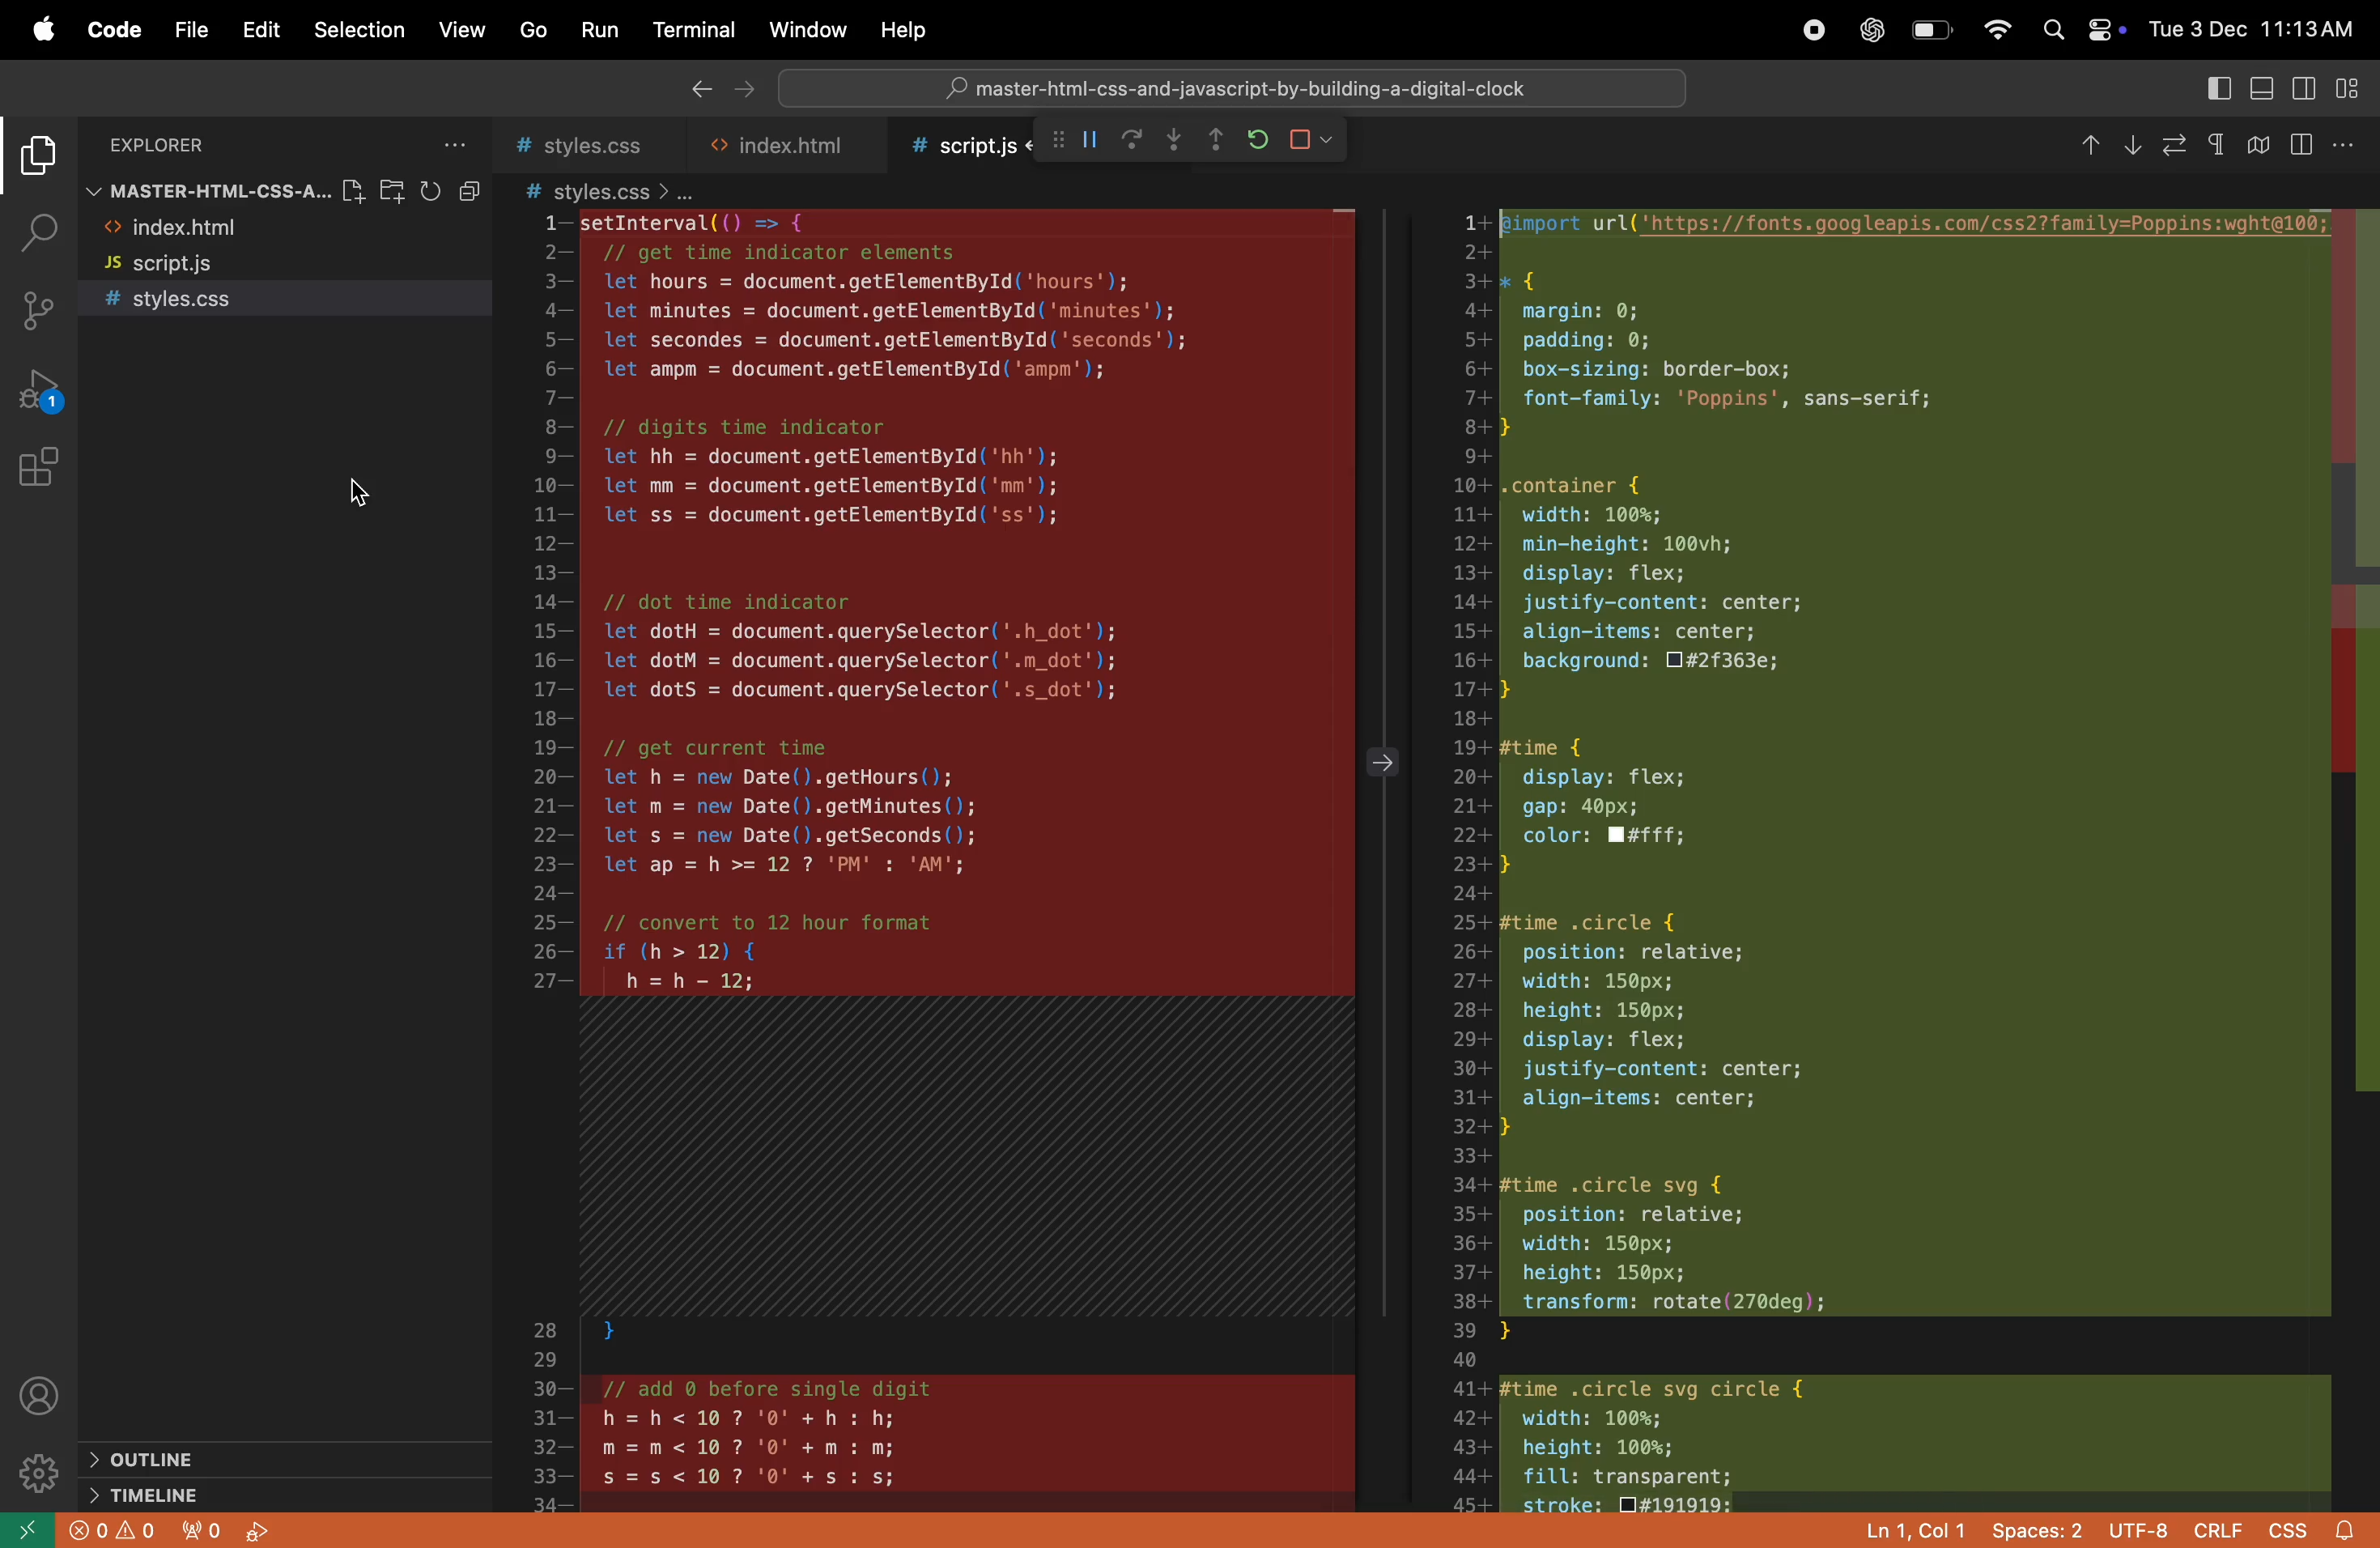 The width and height of the screenshot is (2380, 1548). What do you see at coordinates (2179, 145) in the screenshot?
I see `File annotations` at bounding box center [2179, 145].